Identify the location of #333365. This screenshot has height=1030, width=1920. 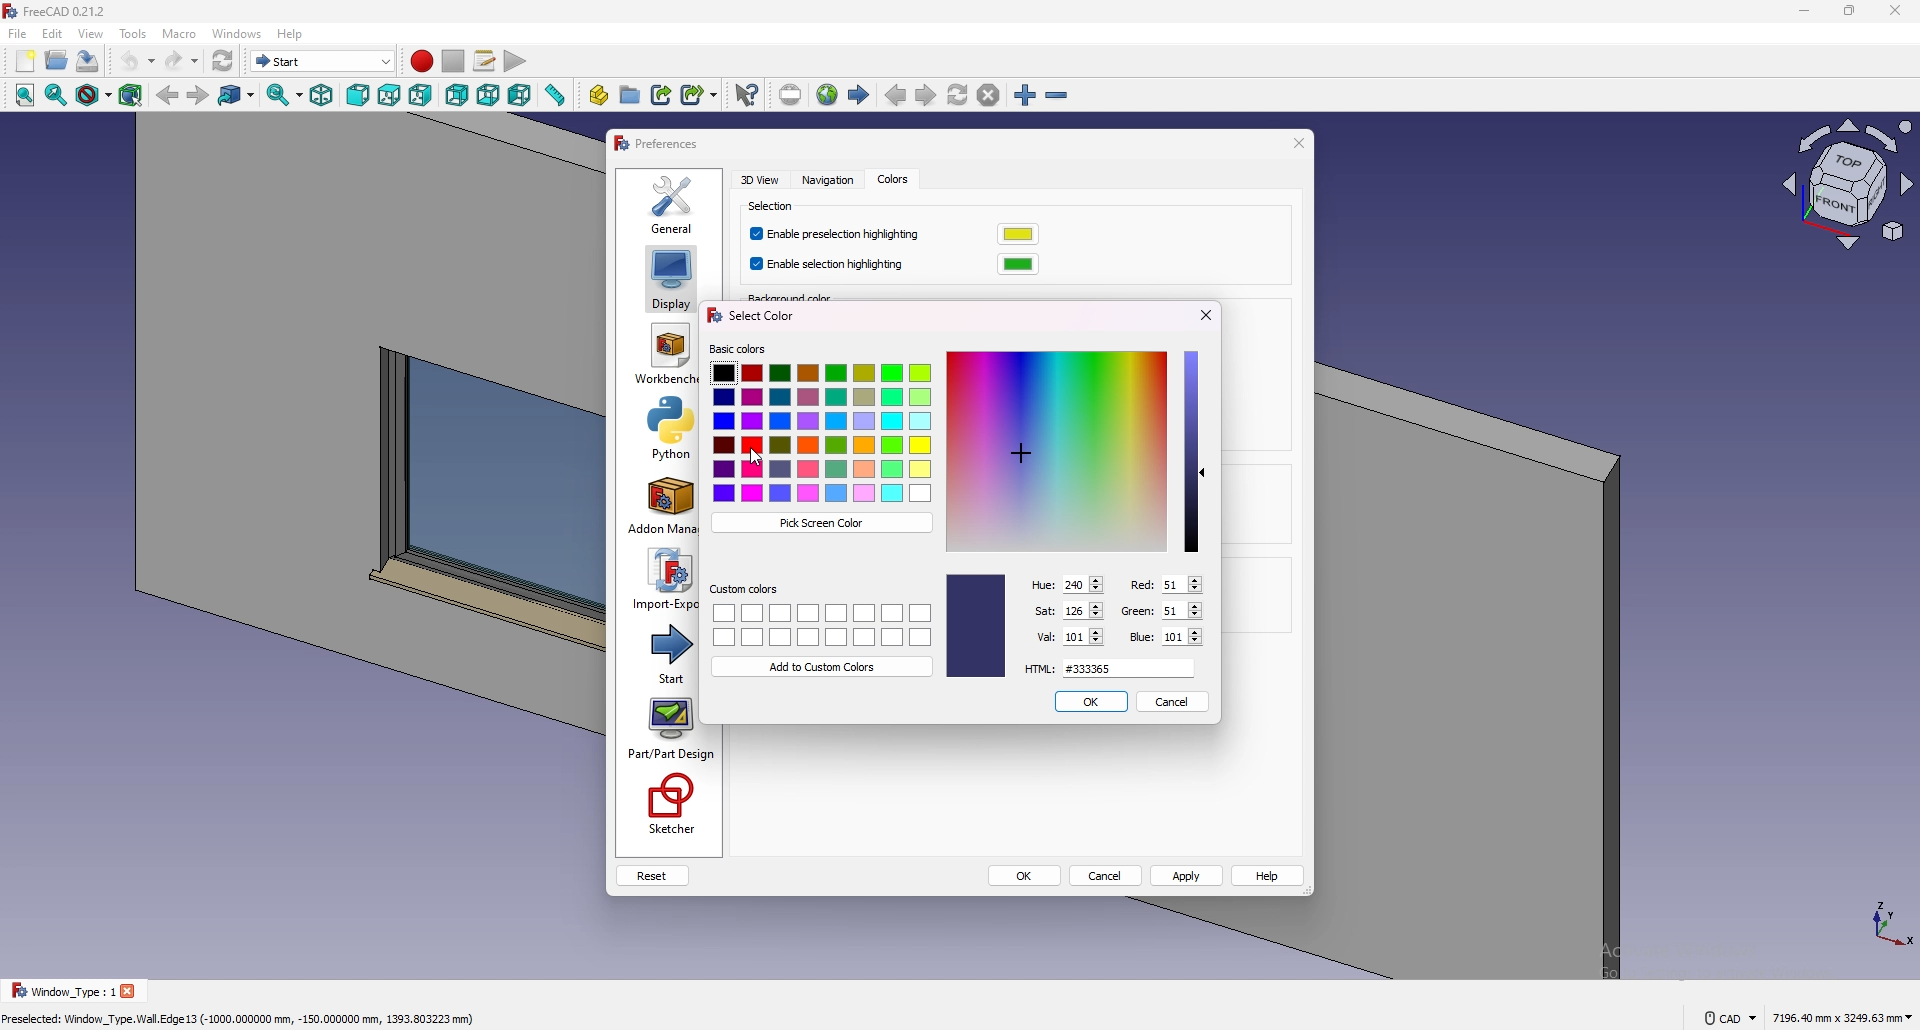
(1128, 668).